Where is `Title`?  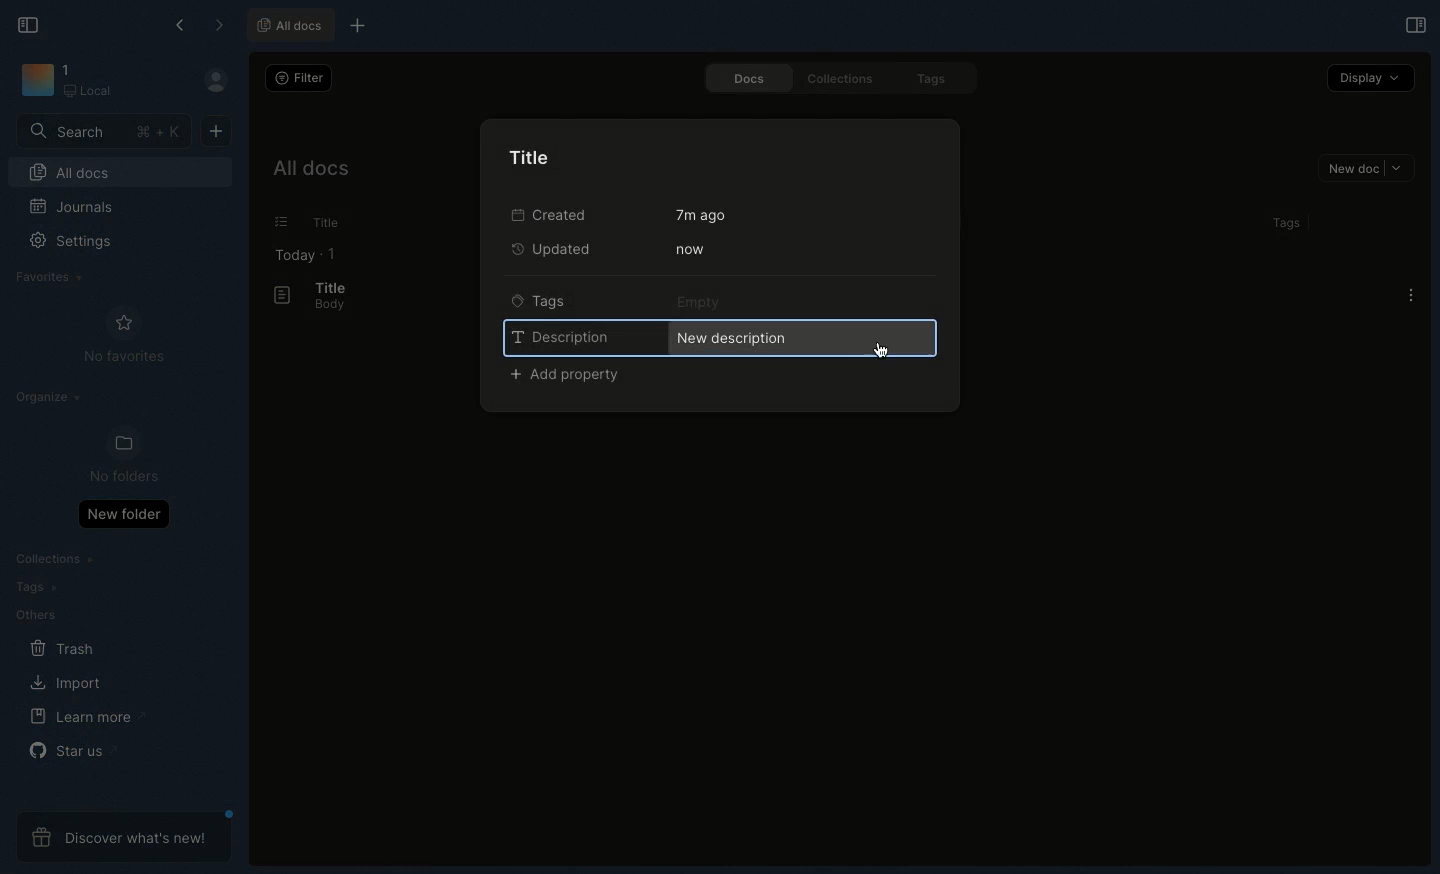 Title is located at coordinates (535, 156).